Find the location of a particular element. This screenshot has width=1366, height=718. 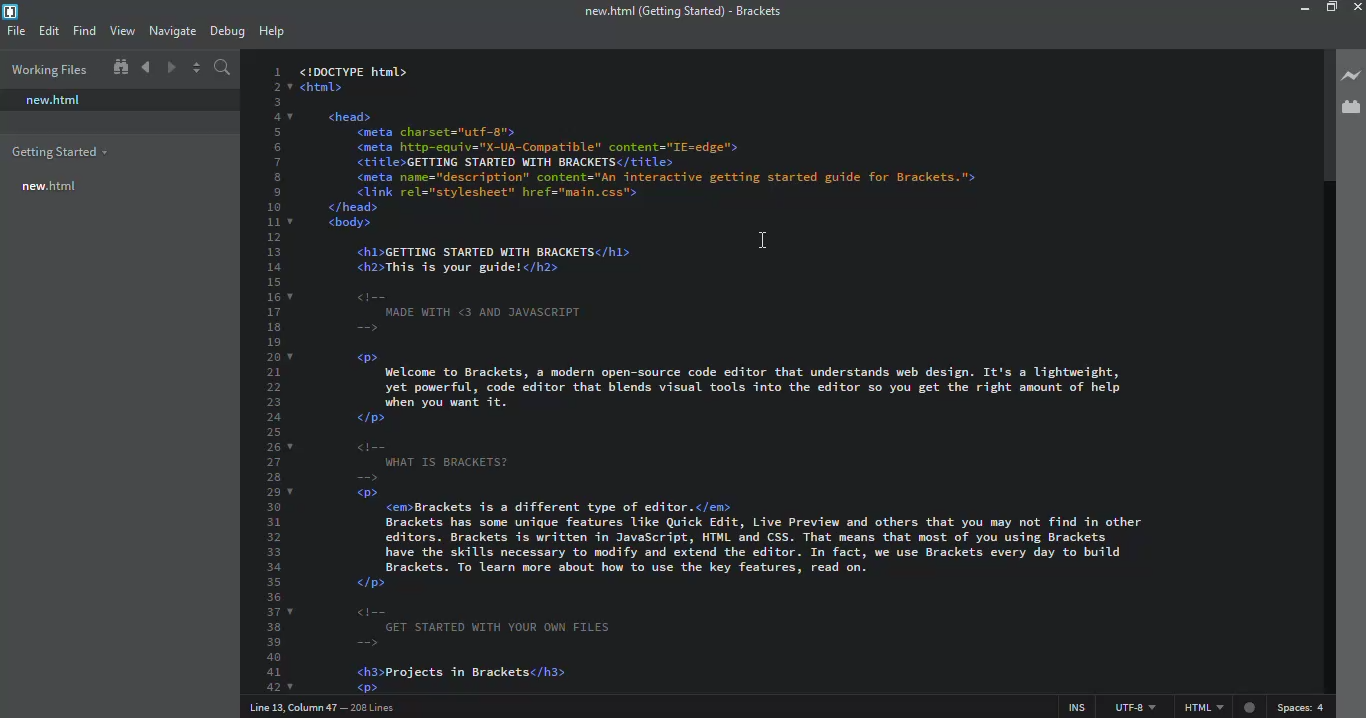

line number is located at coordinates (269, 377).